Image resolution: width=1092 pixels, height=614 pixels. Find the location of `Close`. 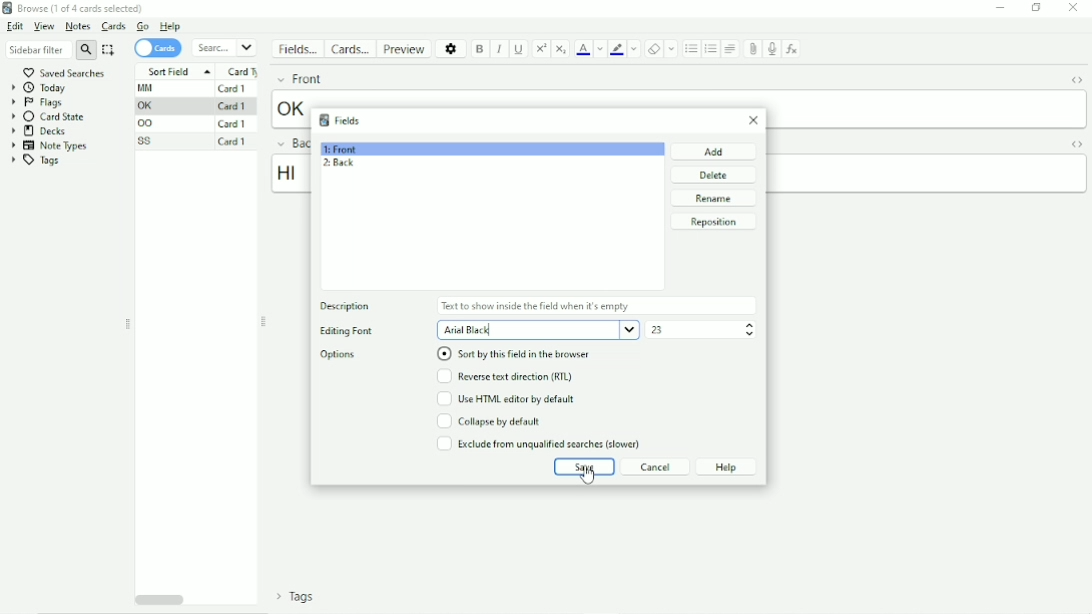

Close is located at coordinates (756, 121).